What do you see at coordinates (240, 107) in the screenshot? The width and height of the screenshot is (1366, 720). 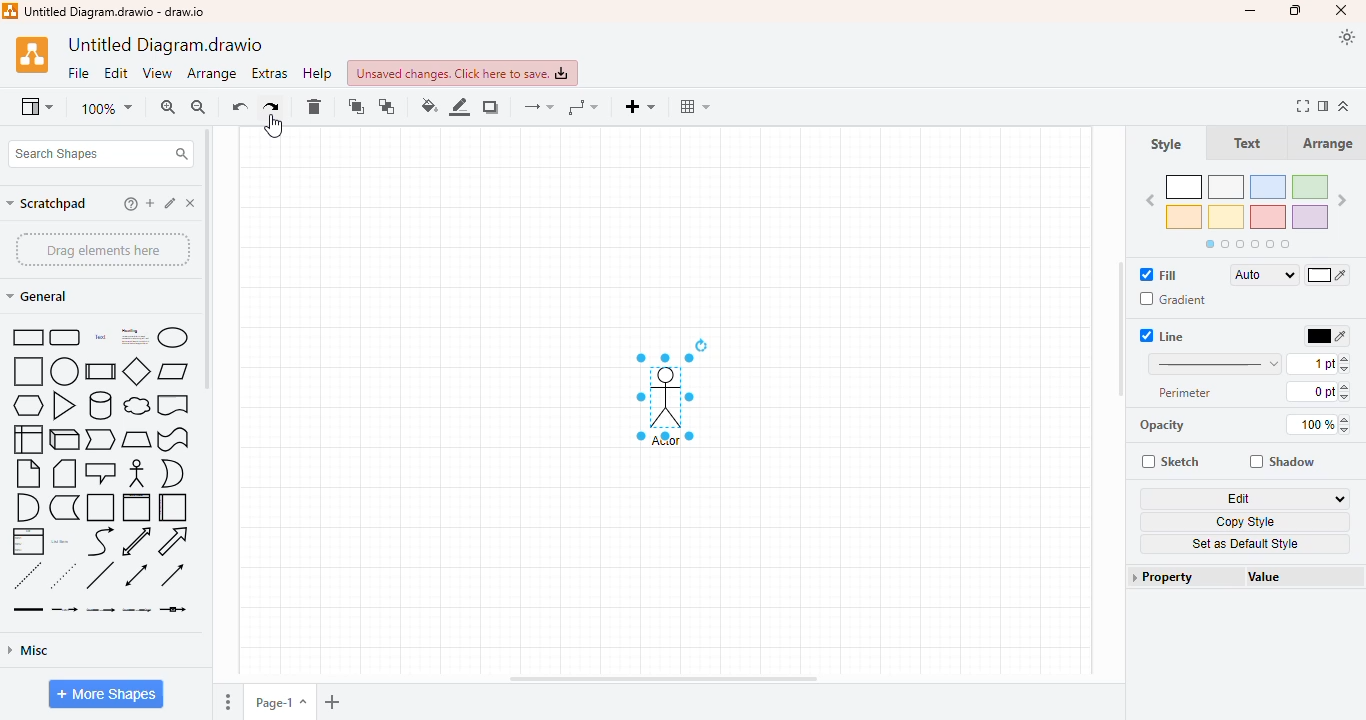 I see `undo` at bounding box center [240, 107].